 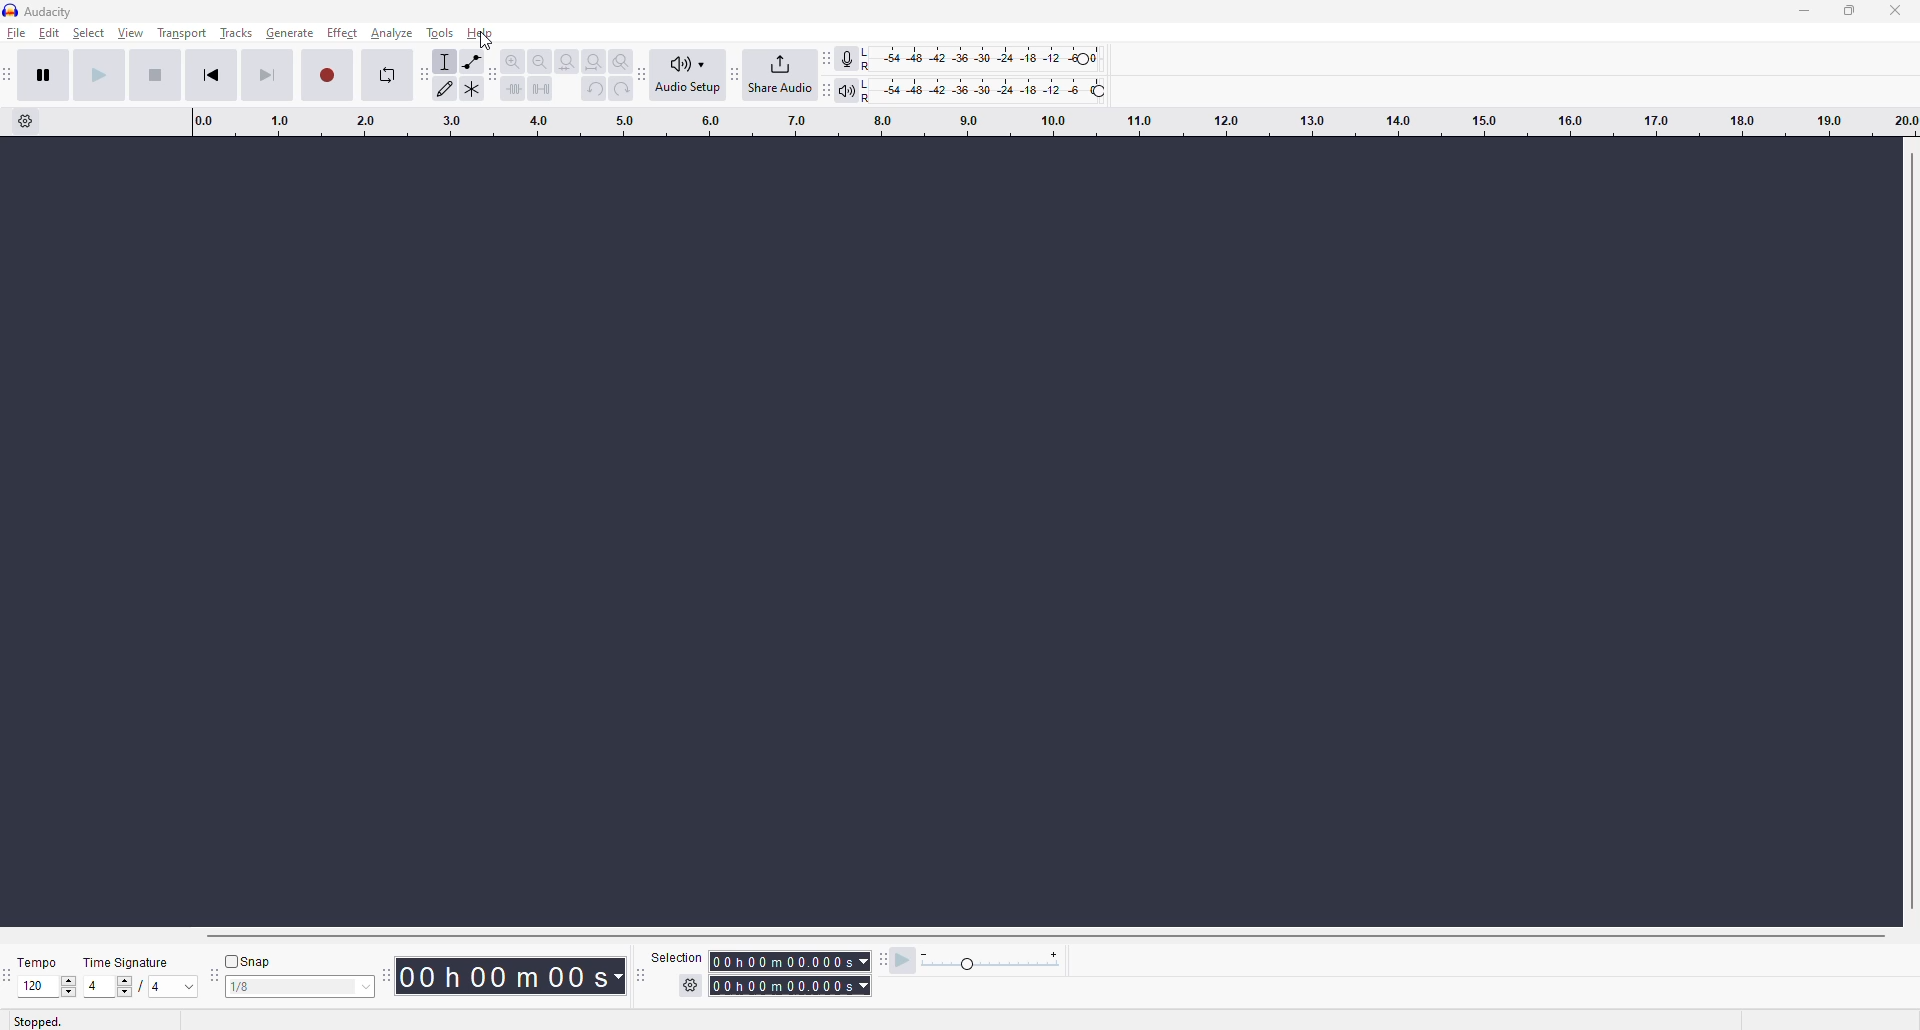 I want to click on file, so click(x=16, y=36).